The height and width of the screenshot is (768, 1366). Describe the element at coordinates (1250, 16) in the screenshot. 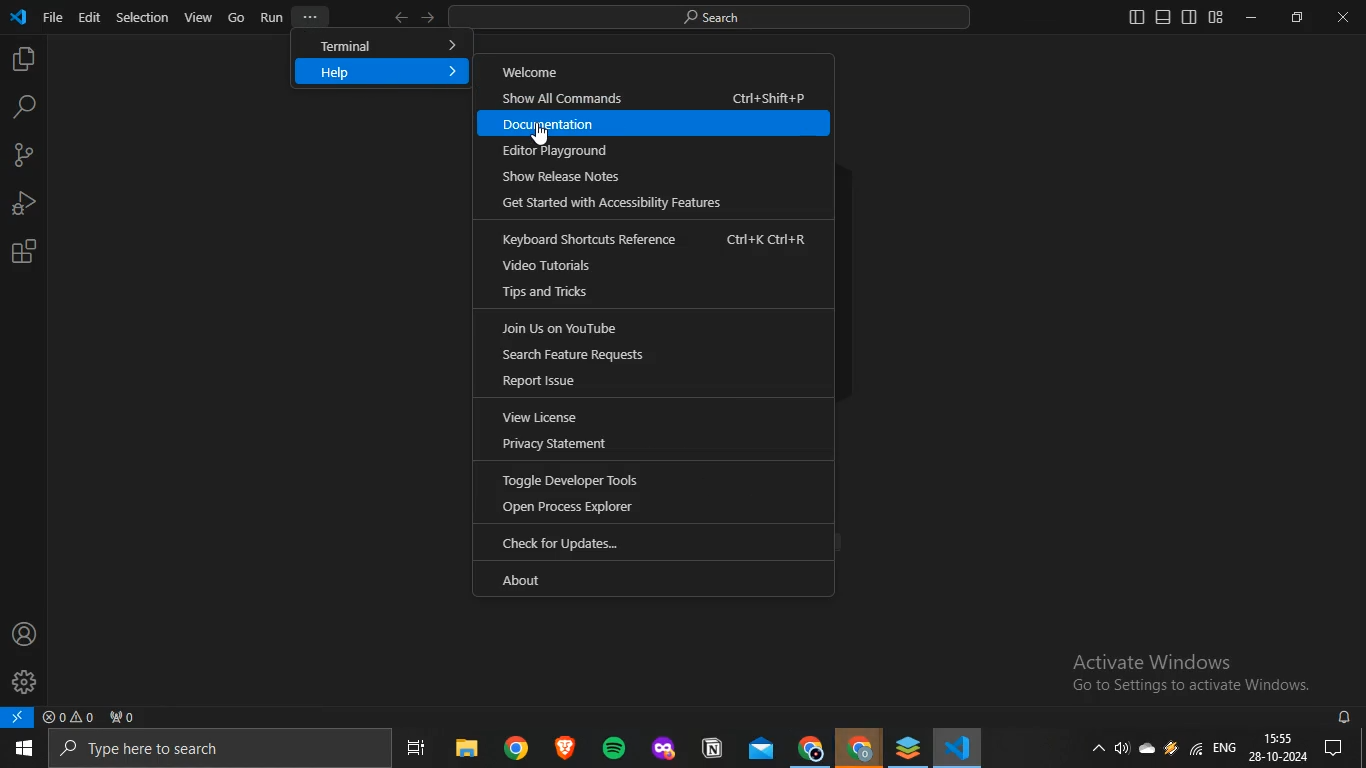

I see `minimize` at that location.